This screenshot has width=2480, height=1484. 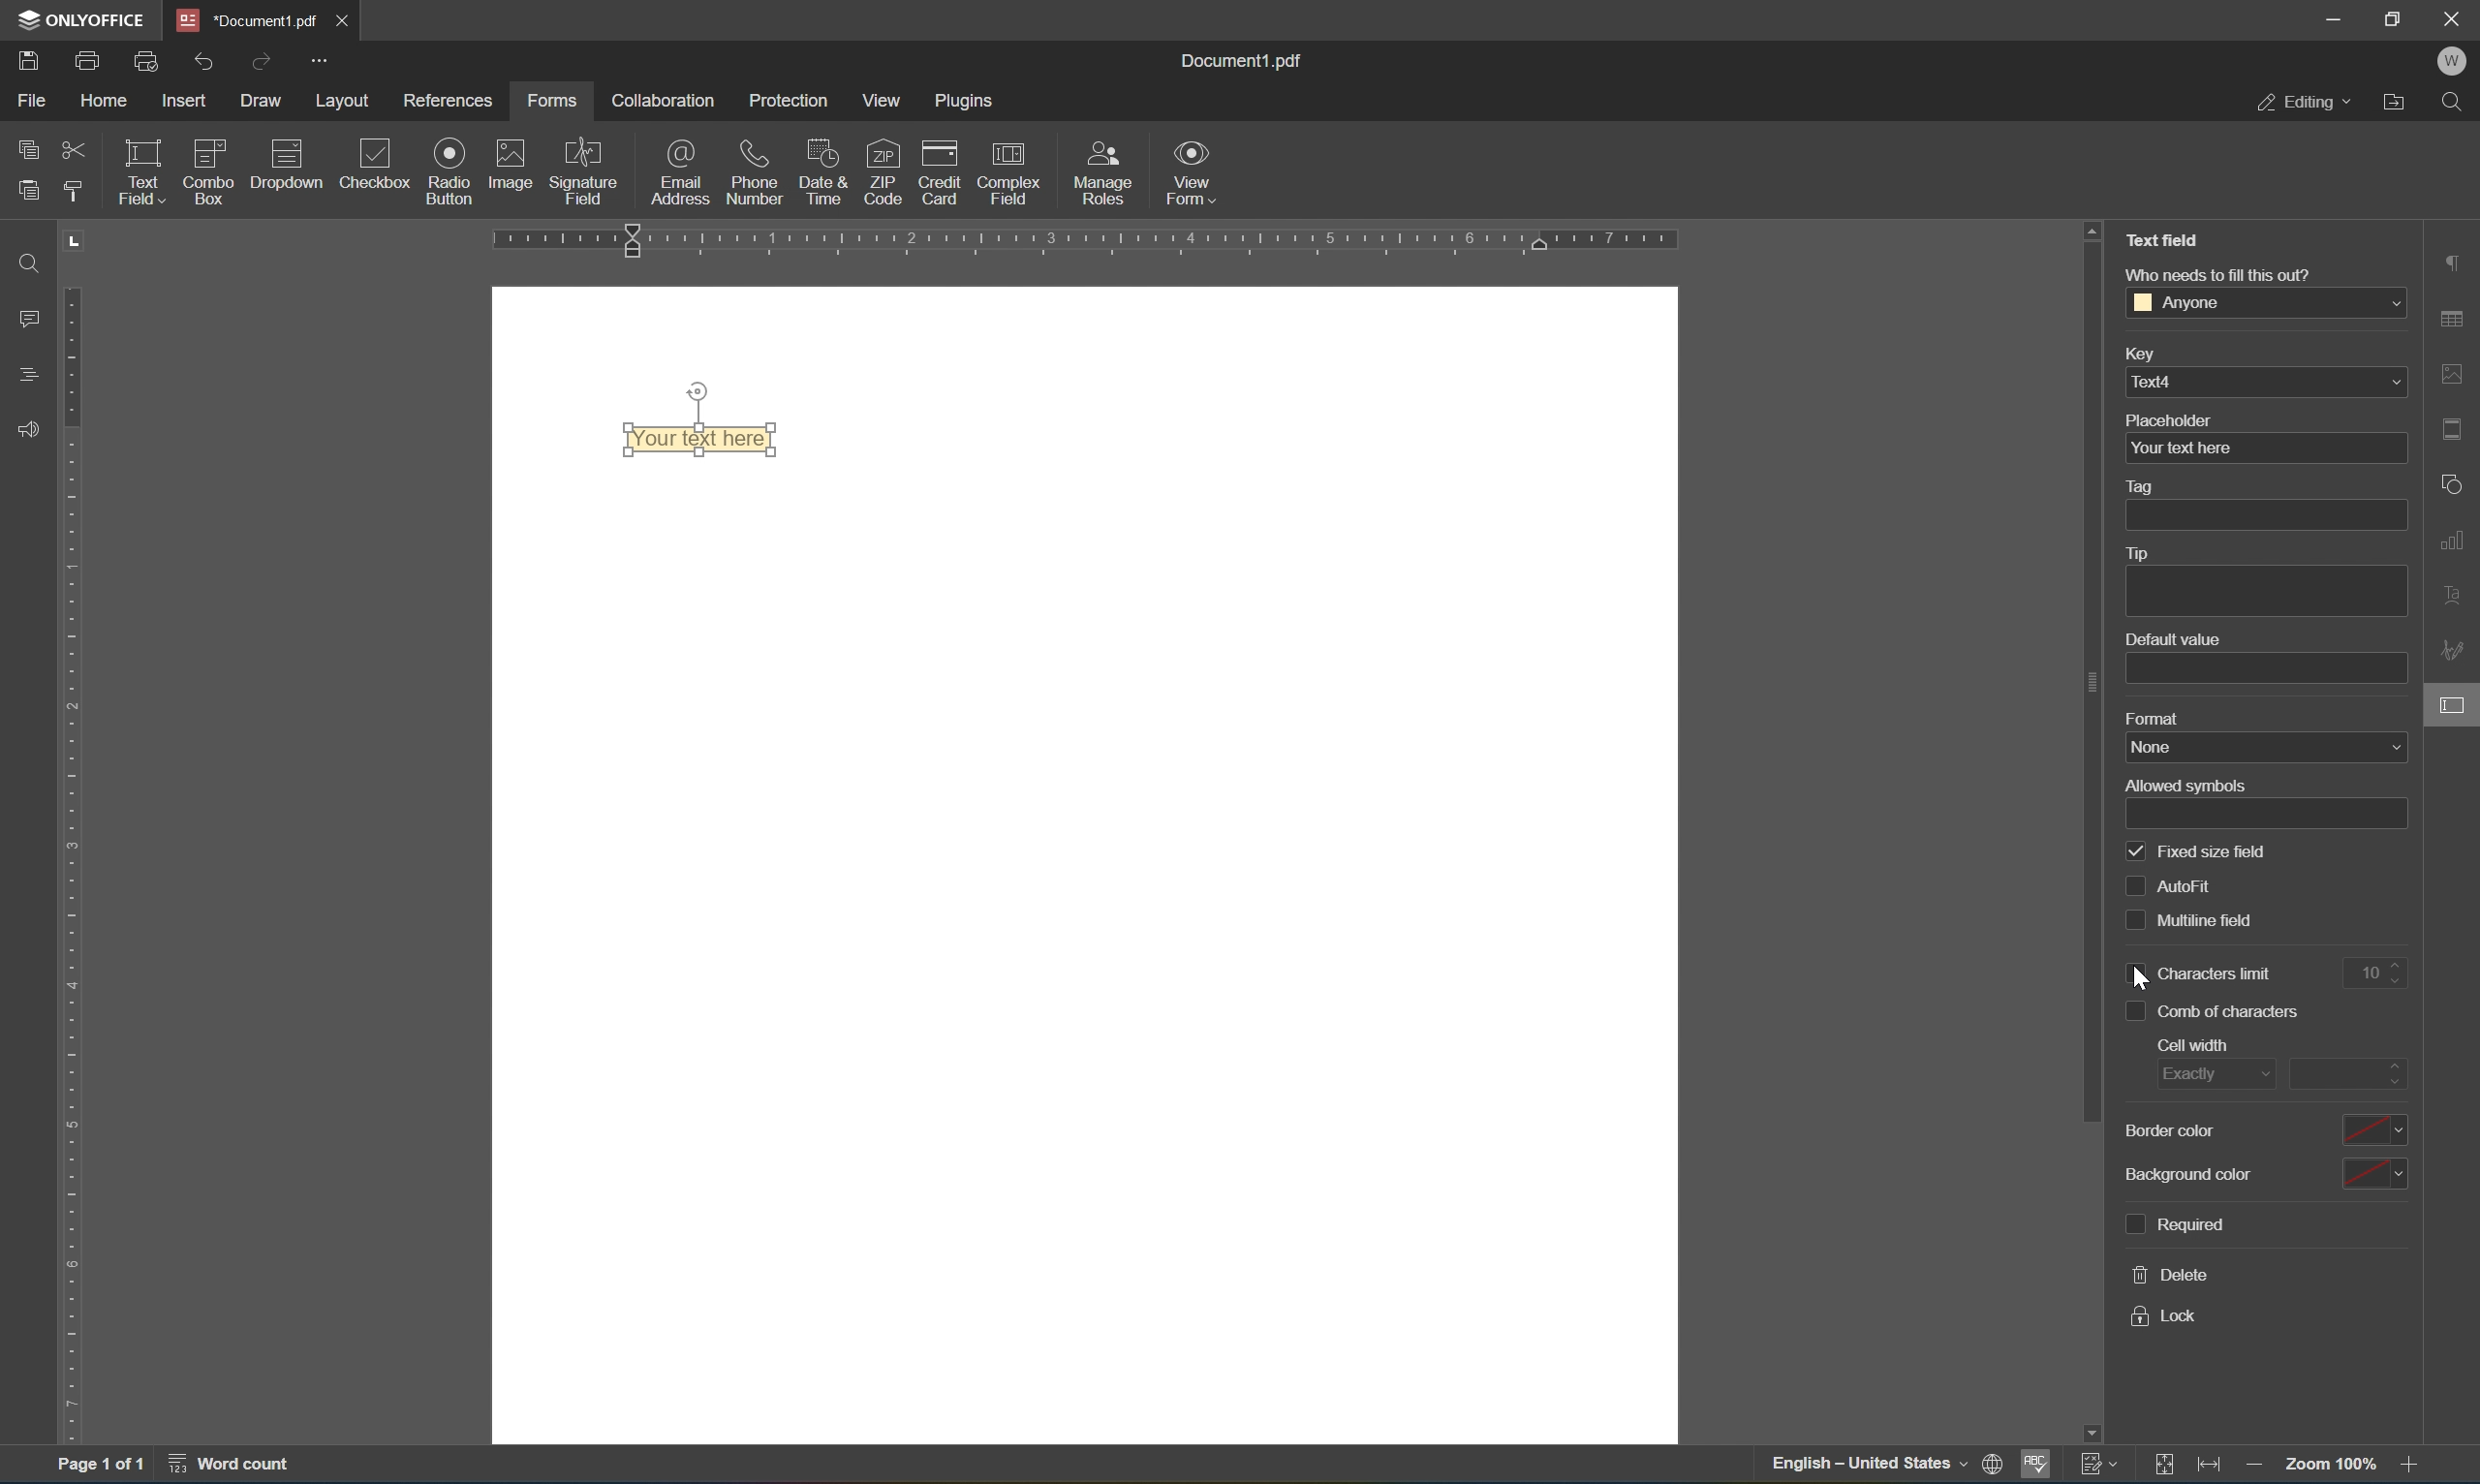 What do you see at coordinates (786, 98) in the screenshot?
I see `protection` at bounding box center [786, 98].